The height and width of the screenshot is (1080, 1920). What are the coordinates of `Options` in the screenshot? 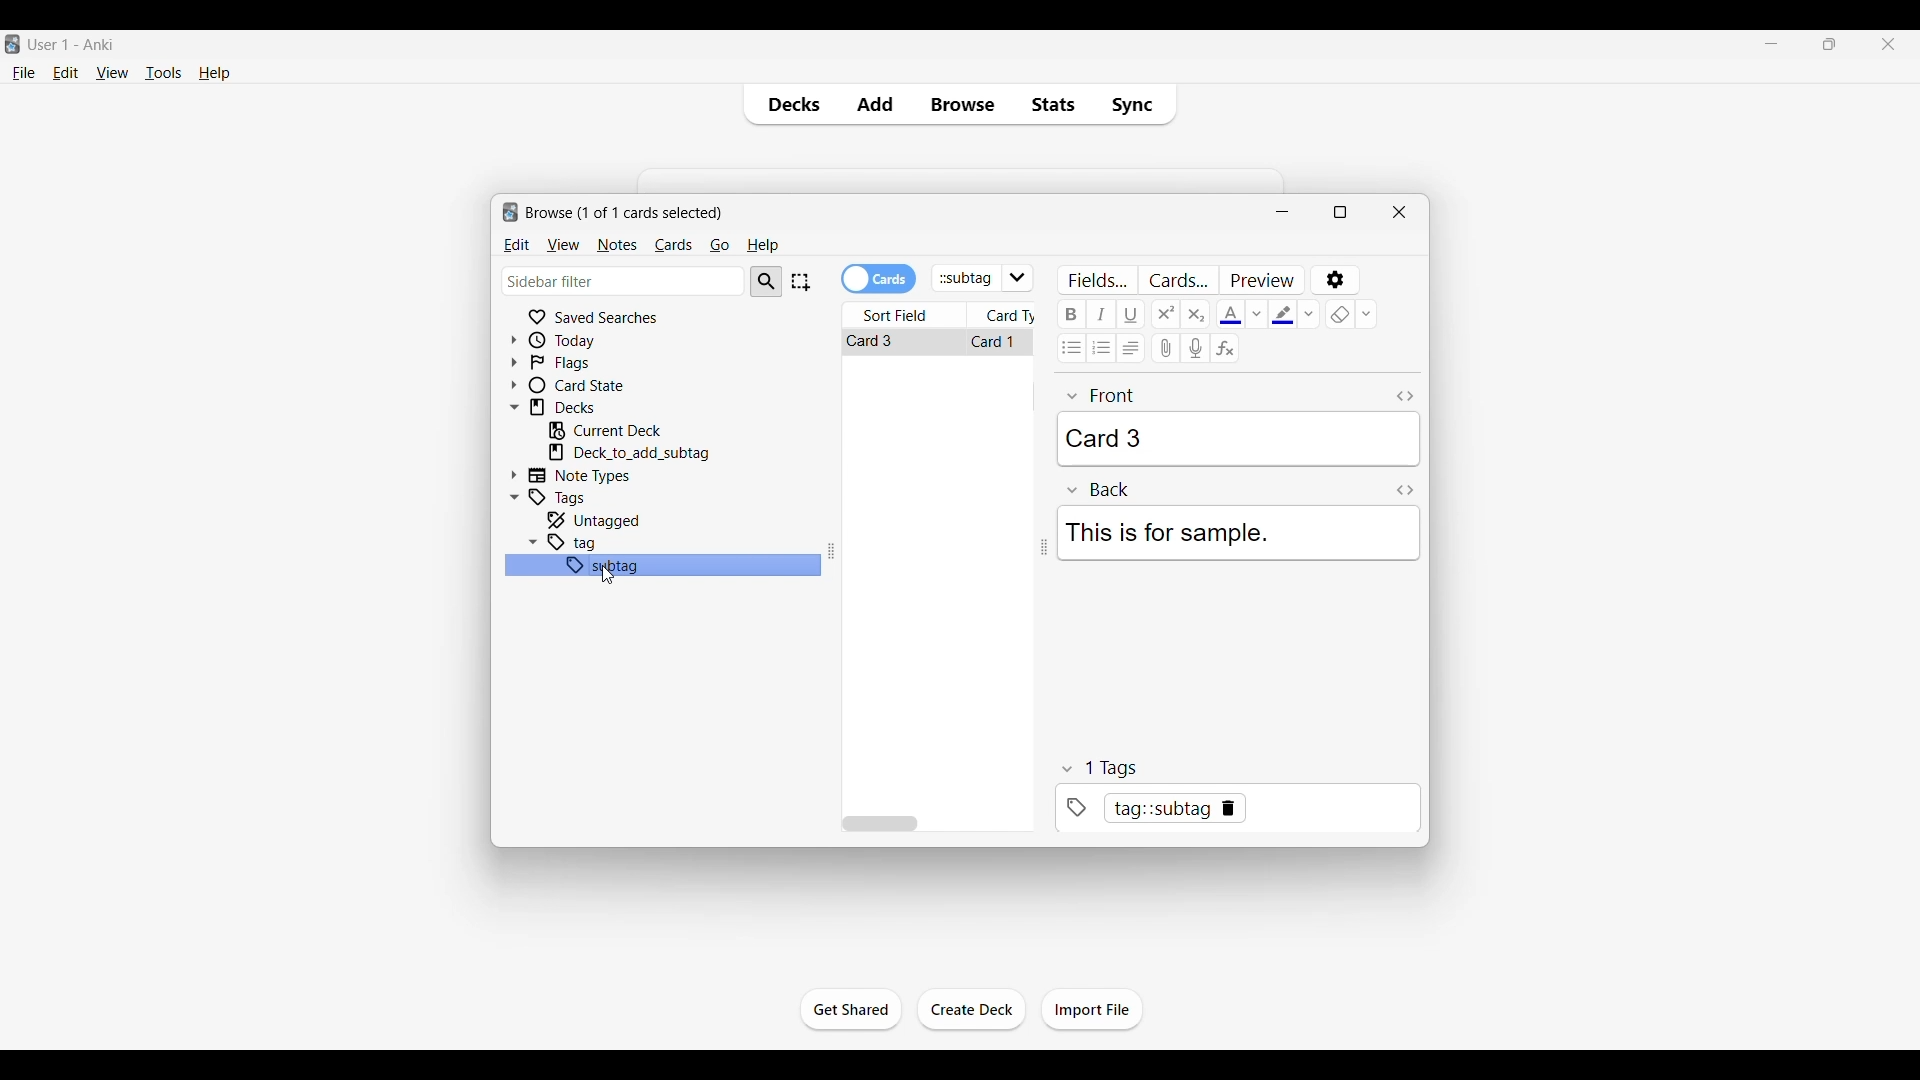 It's located at (1337, 280).